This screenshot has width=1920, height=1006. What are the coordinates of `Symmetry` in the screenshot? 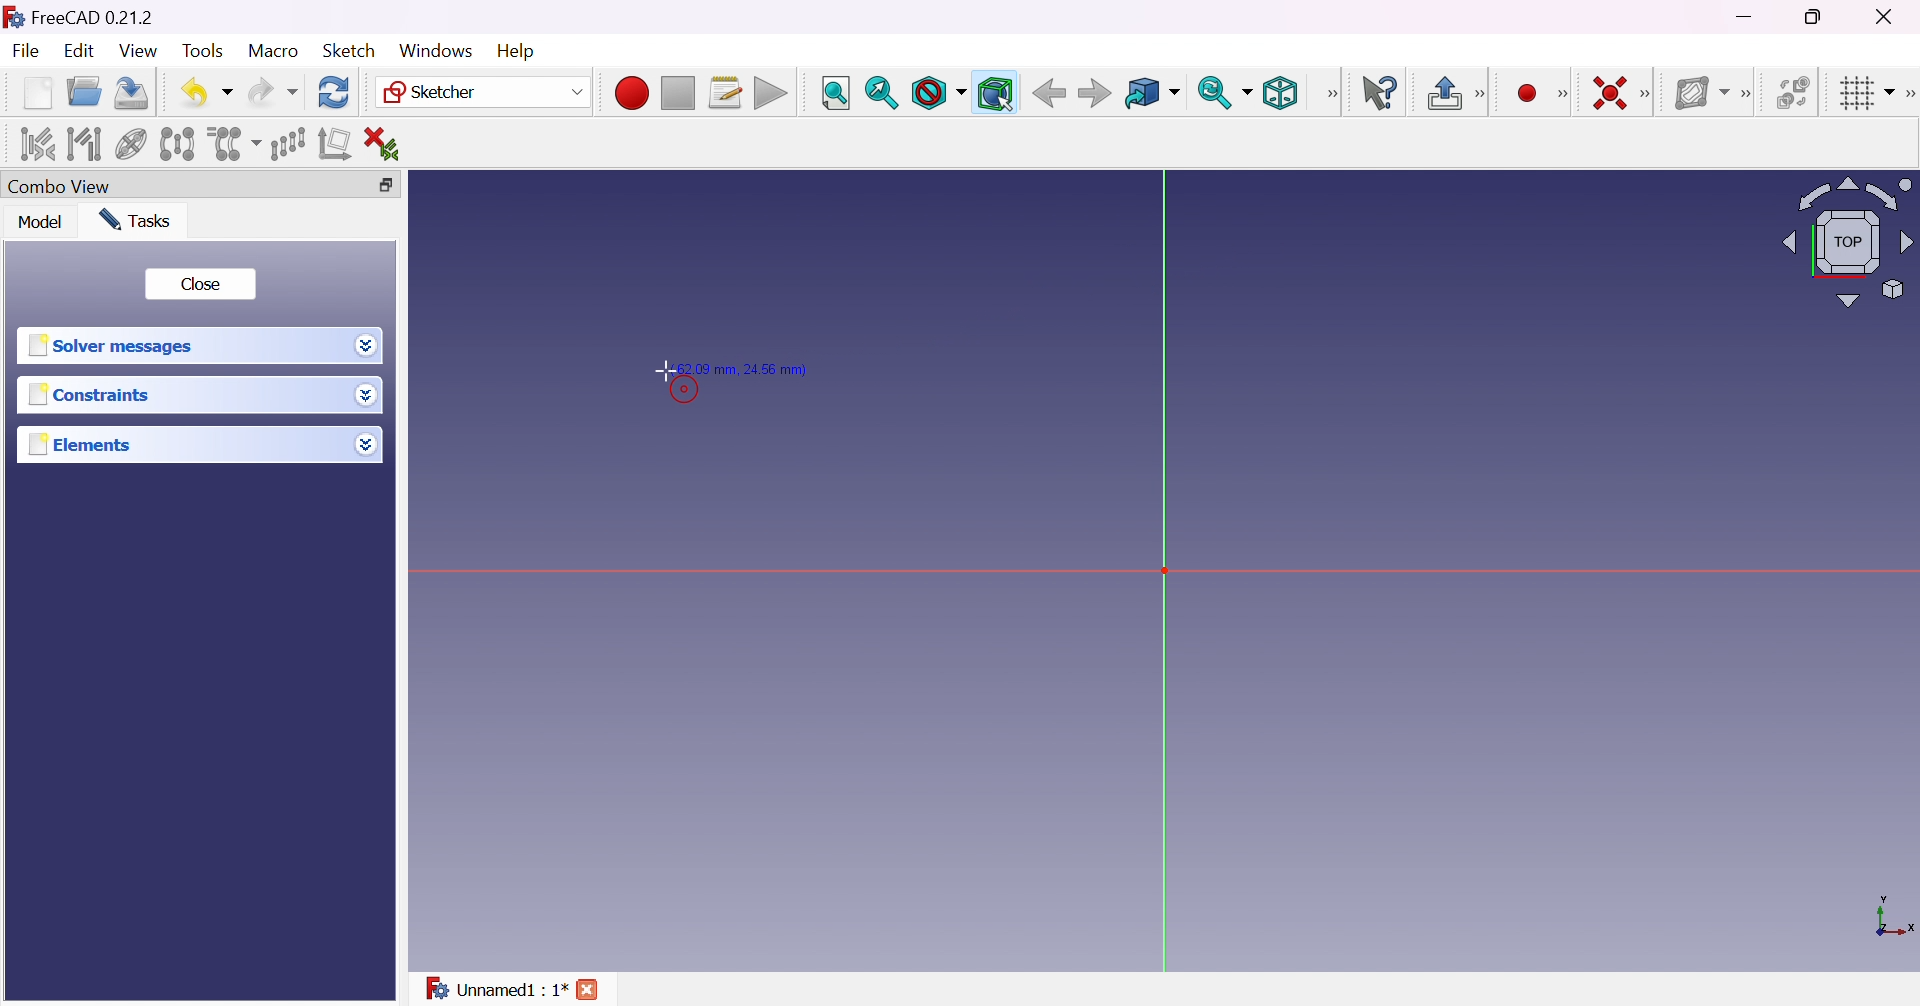 It's located at (178, 143).